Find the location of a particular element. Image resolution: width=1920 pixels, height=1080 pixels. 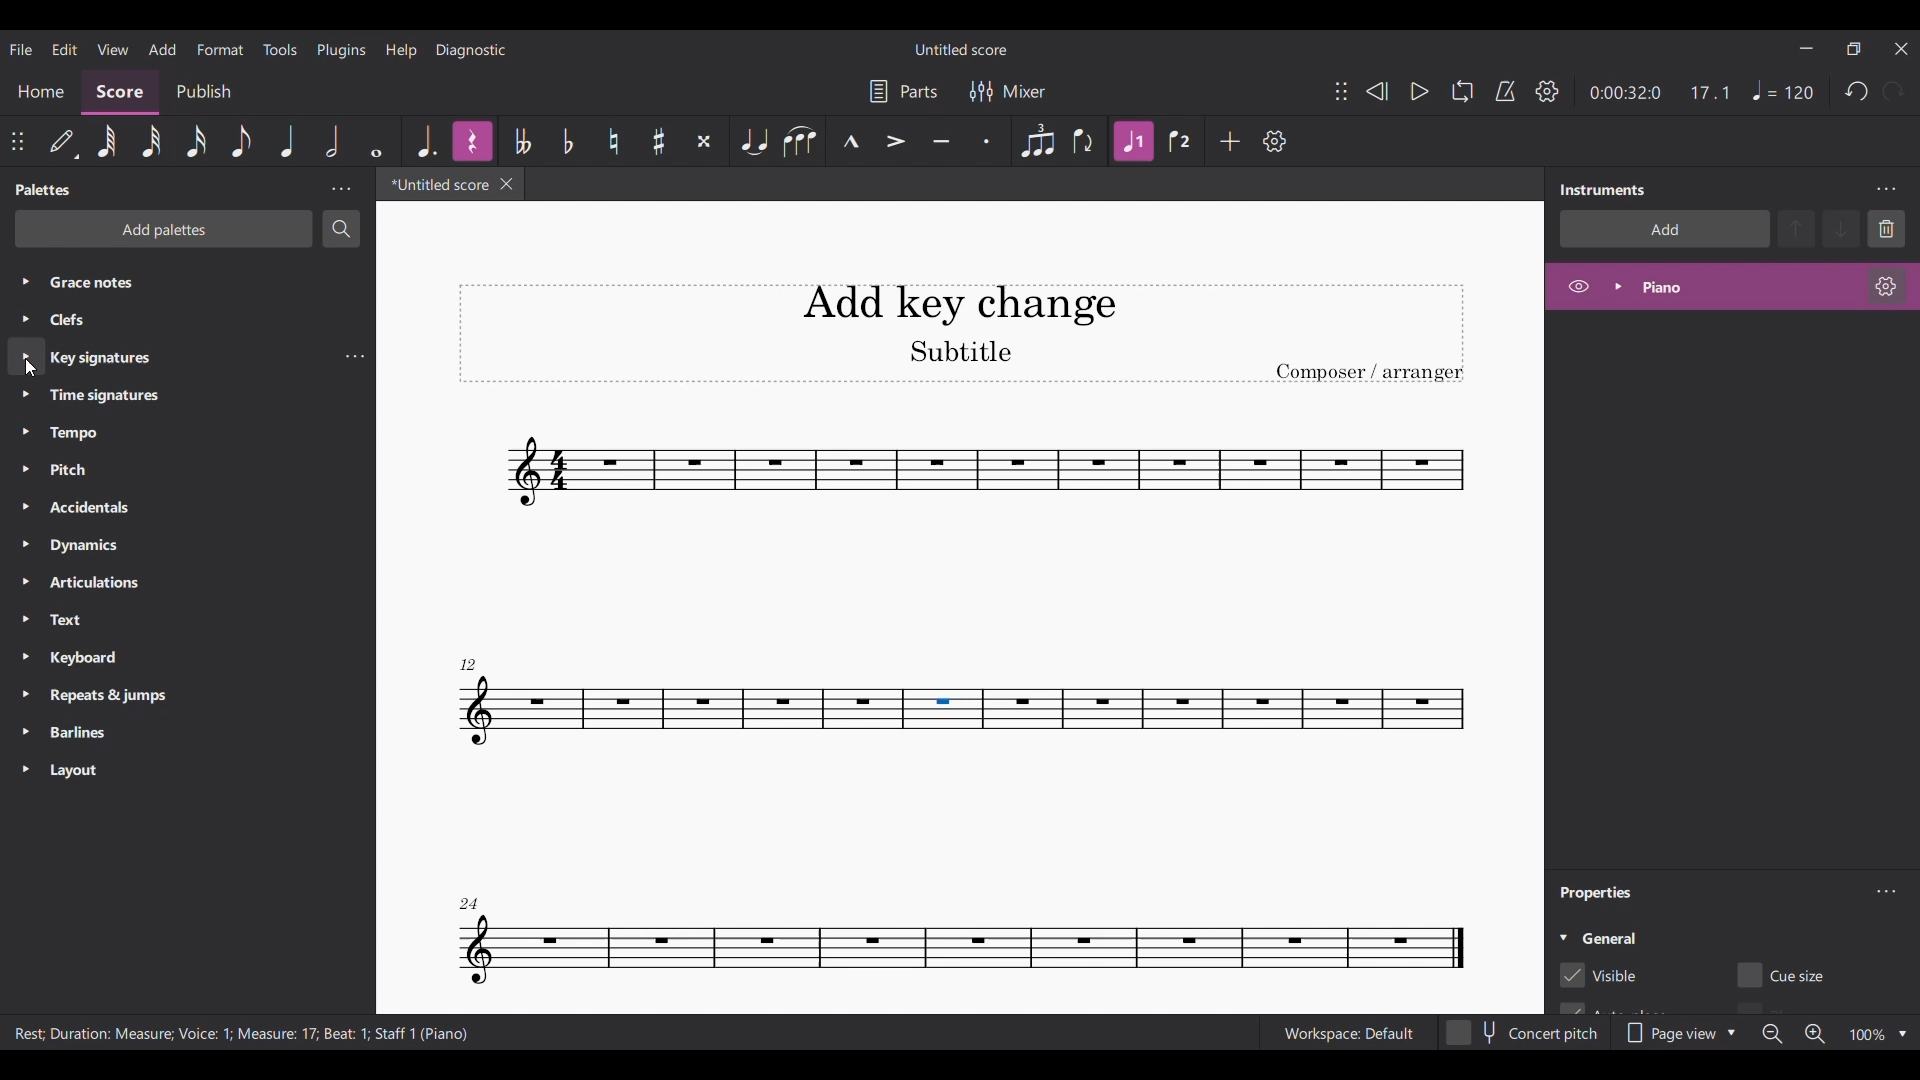

Music score duration is located at coordinates (1661, 92).